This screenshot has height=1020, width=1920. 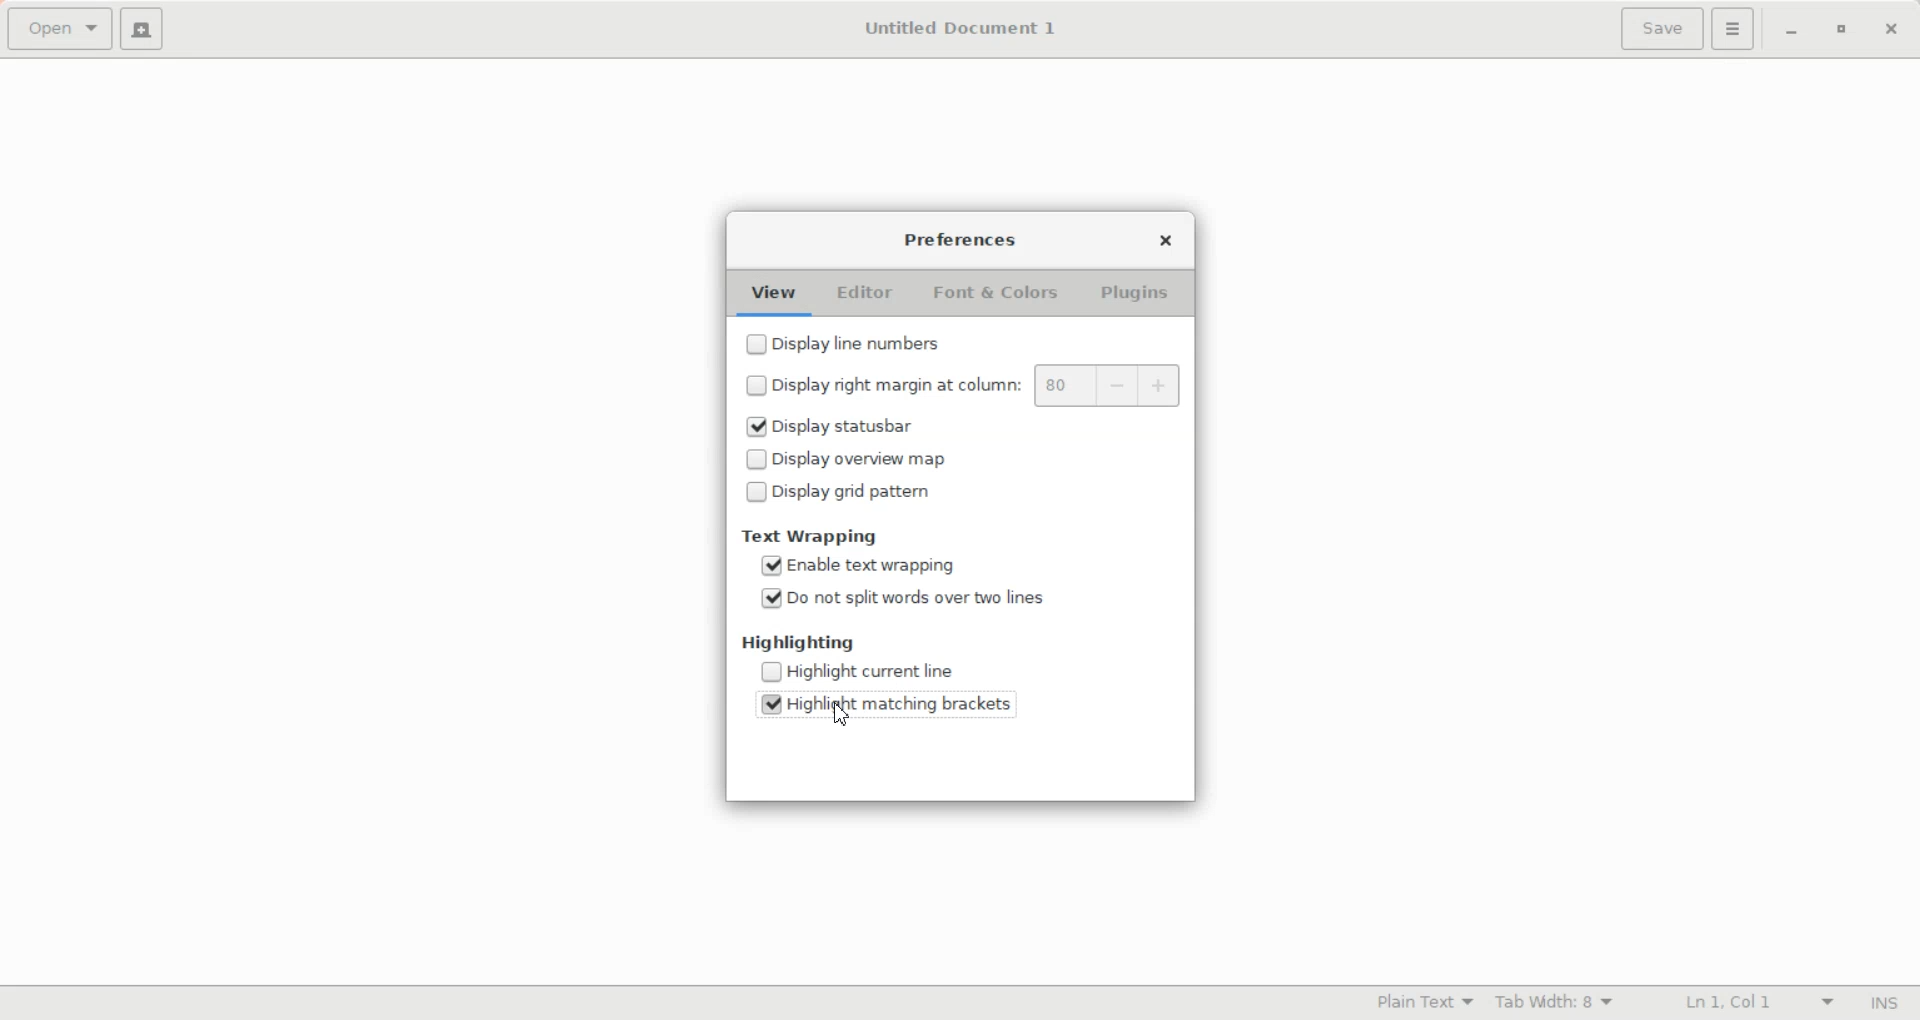 I want to click on Open file, so click(x=59, y=30).